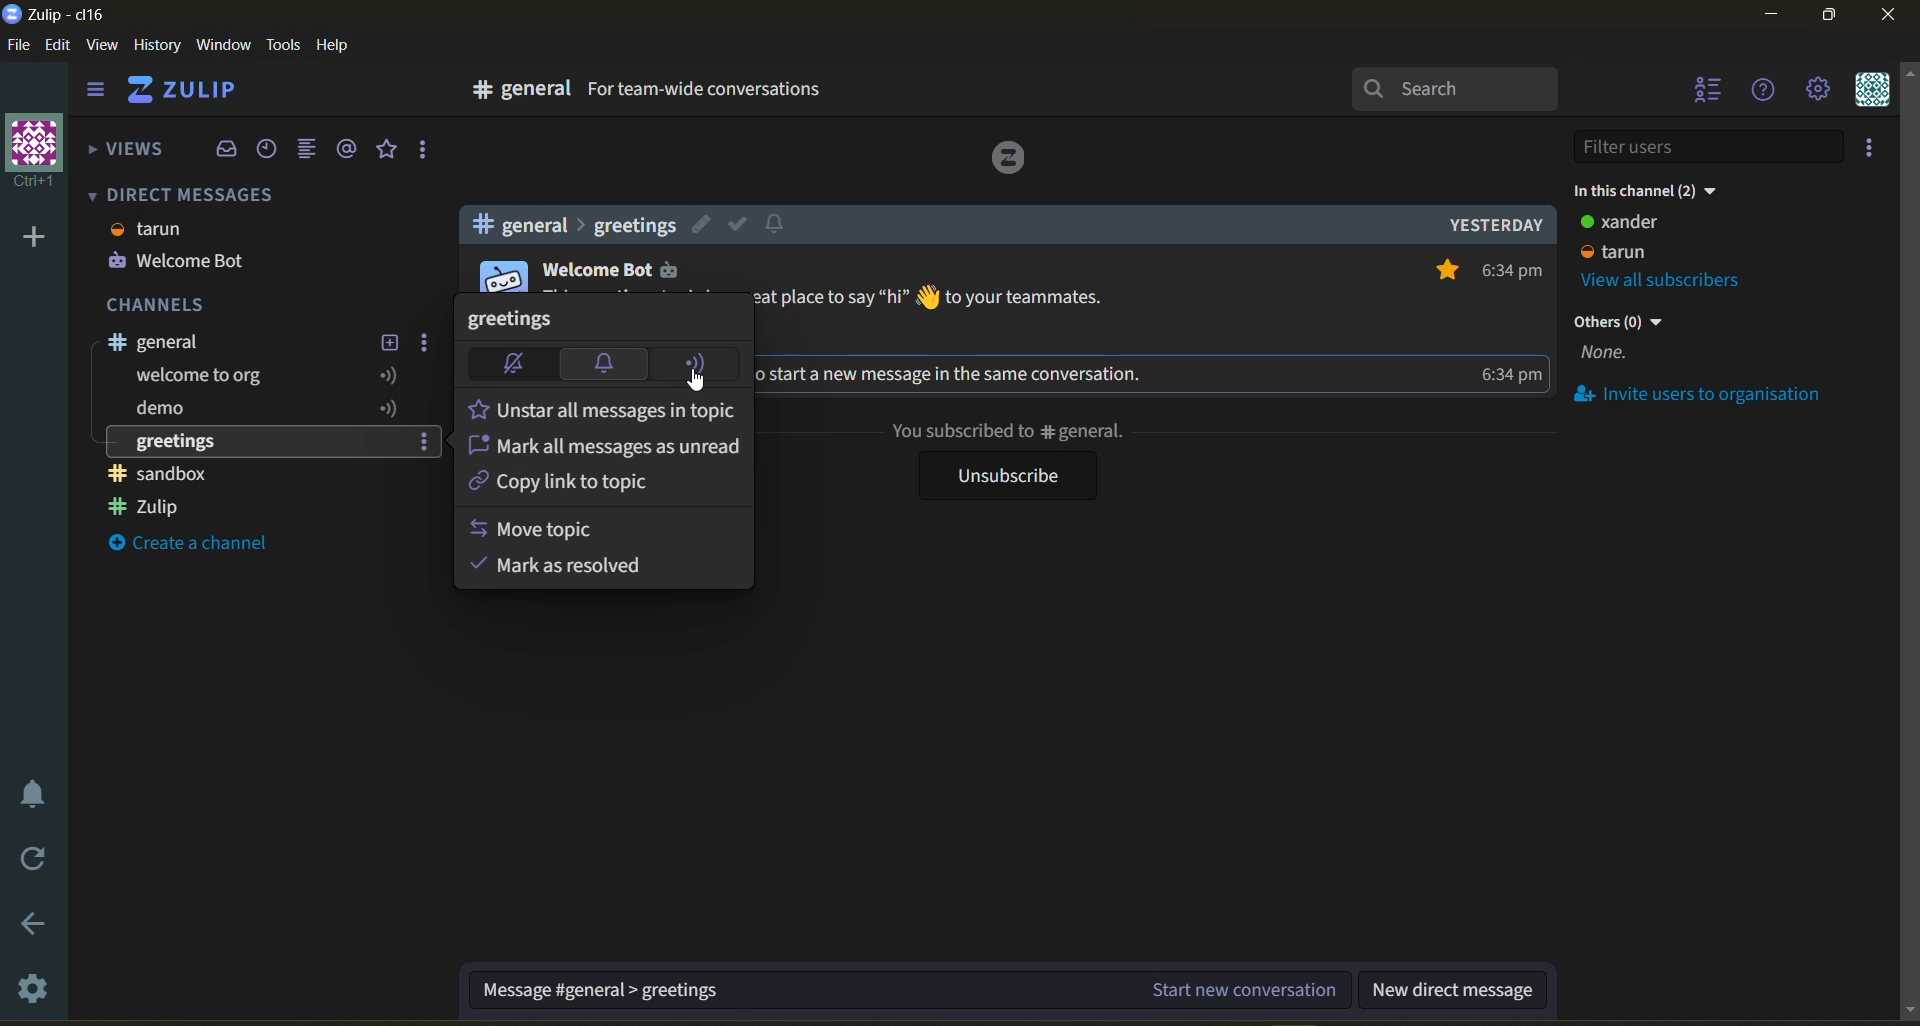 This screenshot has width=1920, height=1026. I want to click on inbox, so click(227, 151).